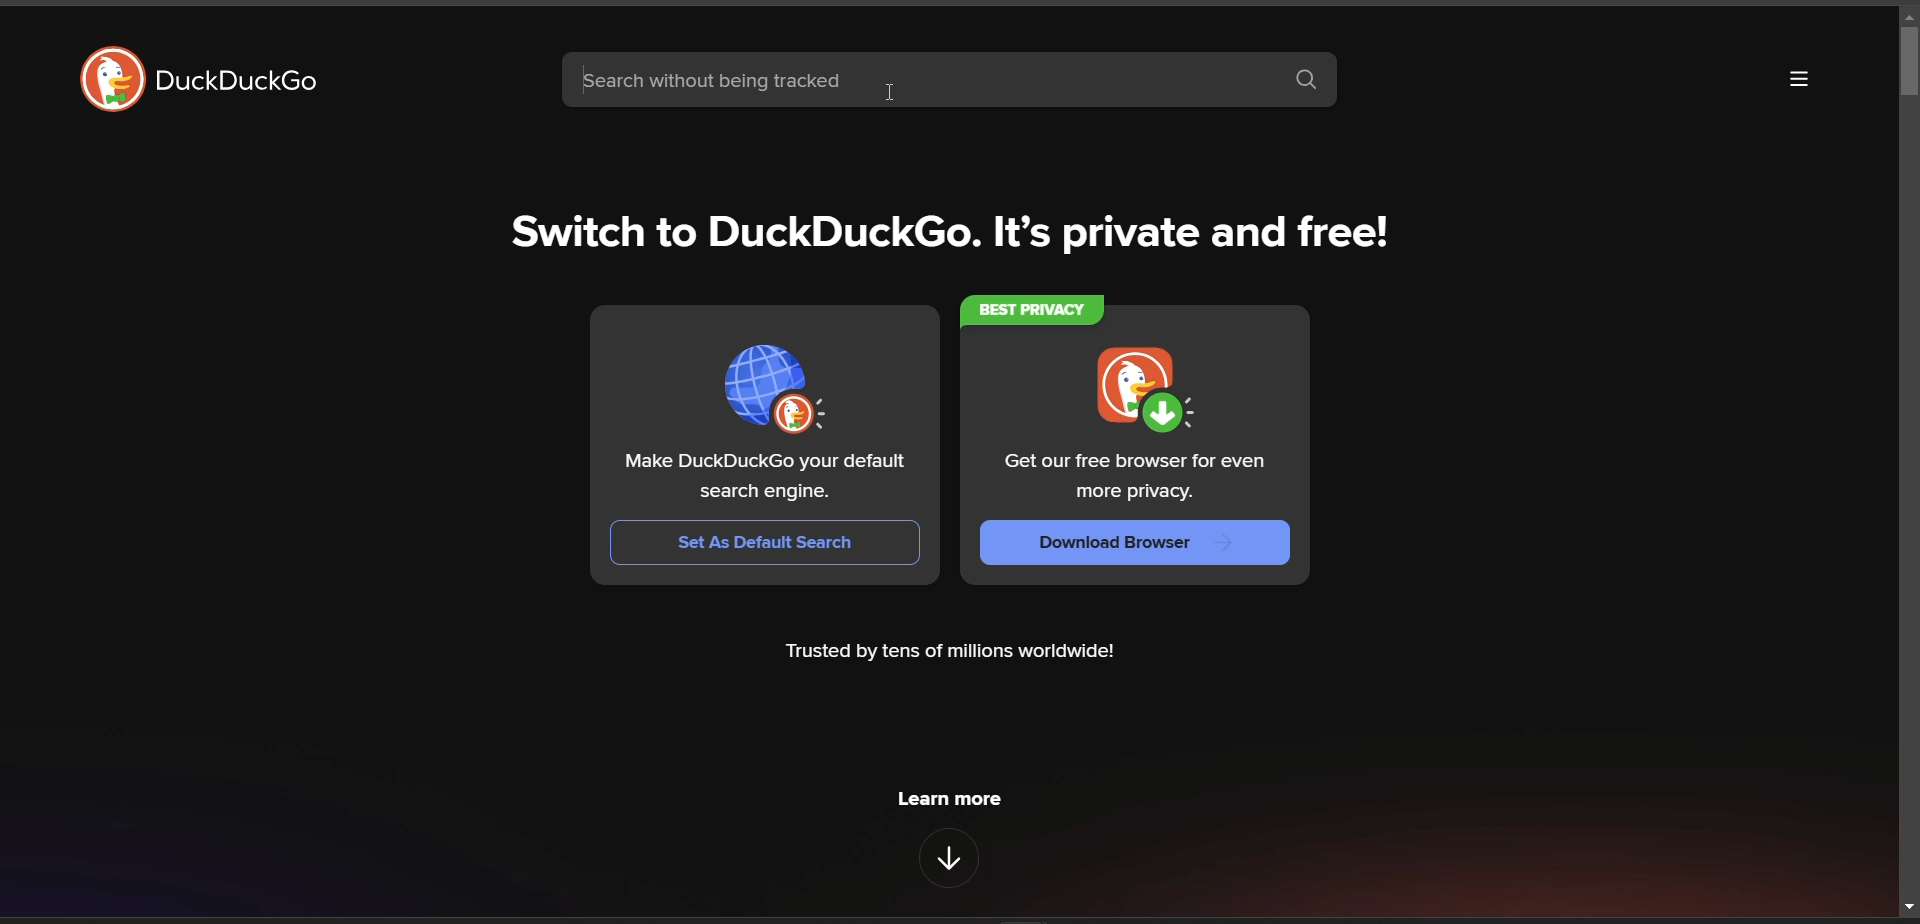  Describe the element at coordinates (243, 82) in the screenshot. I see `DuckDuckGo` at that location.